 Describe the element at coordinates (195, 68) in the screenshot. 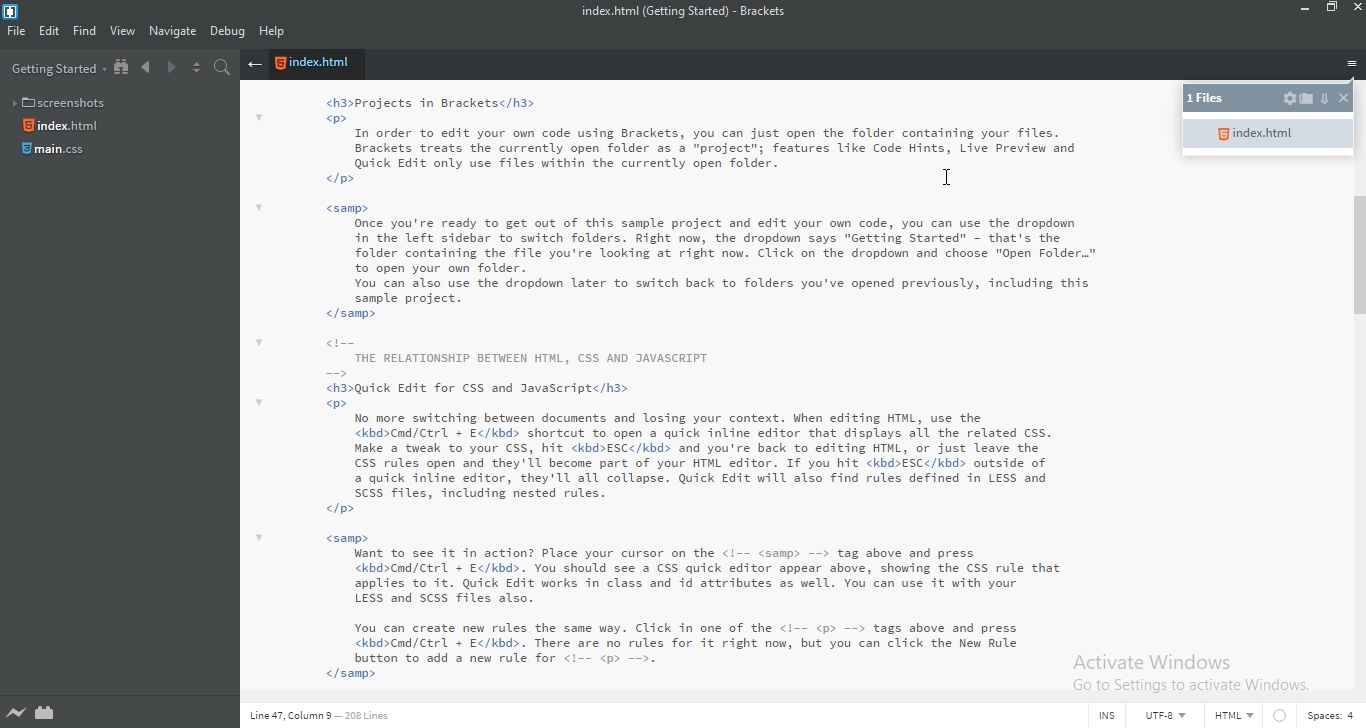

I see `Split the editor vertically or horizontally` at that location.